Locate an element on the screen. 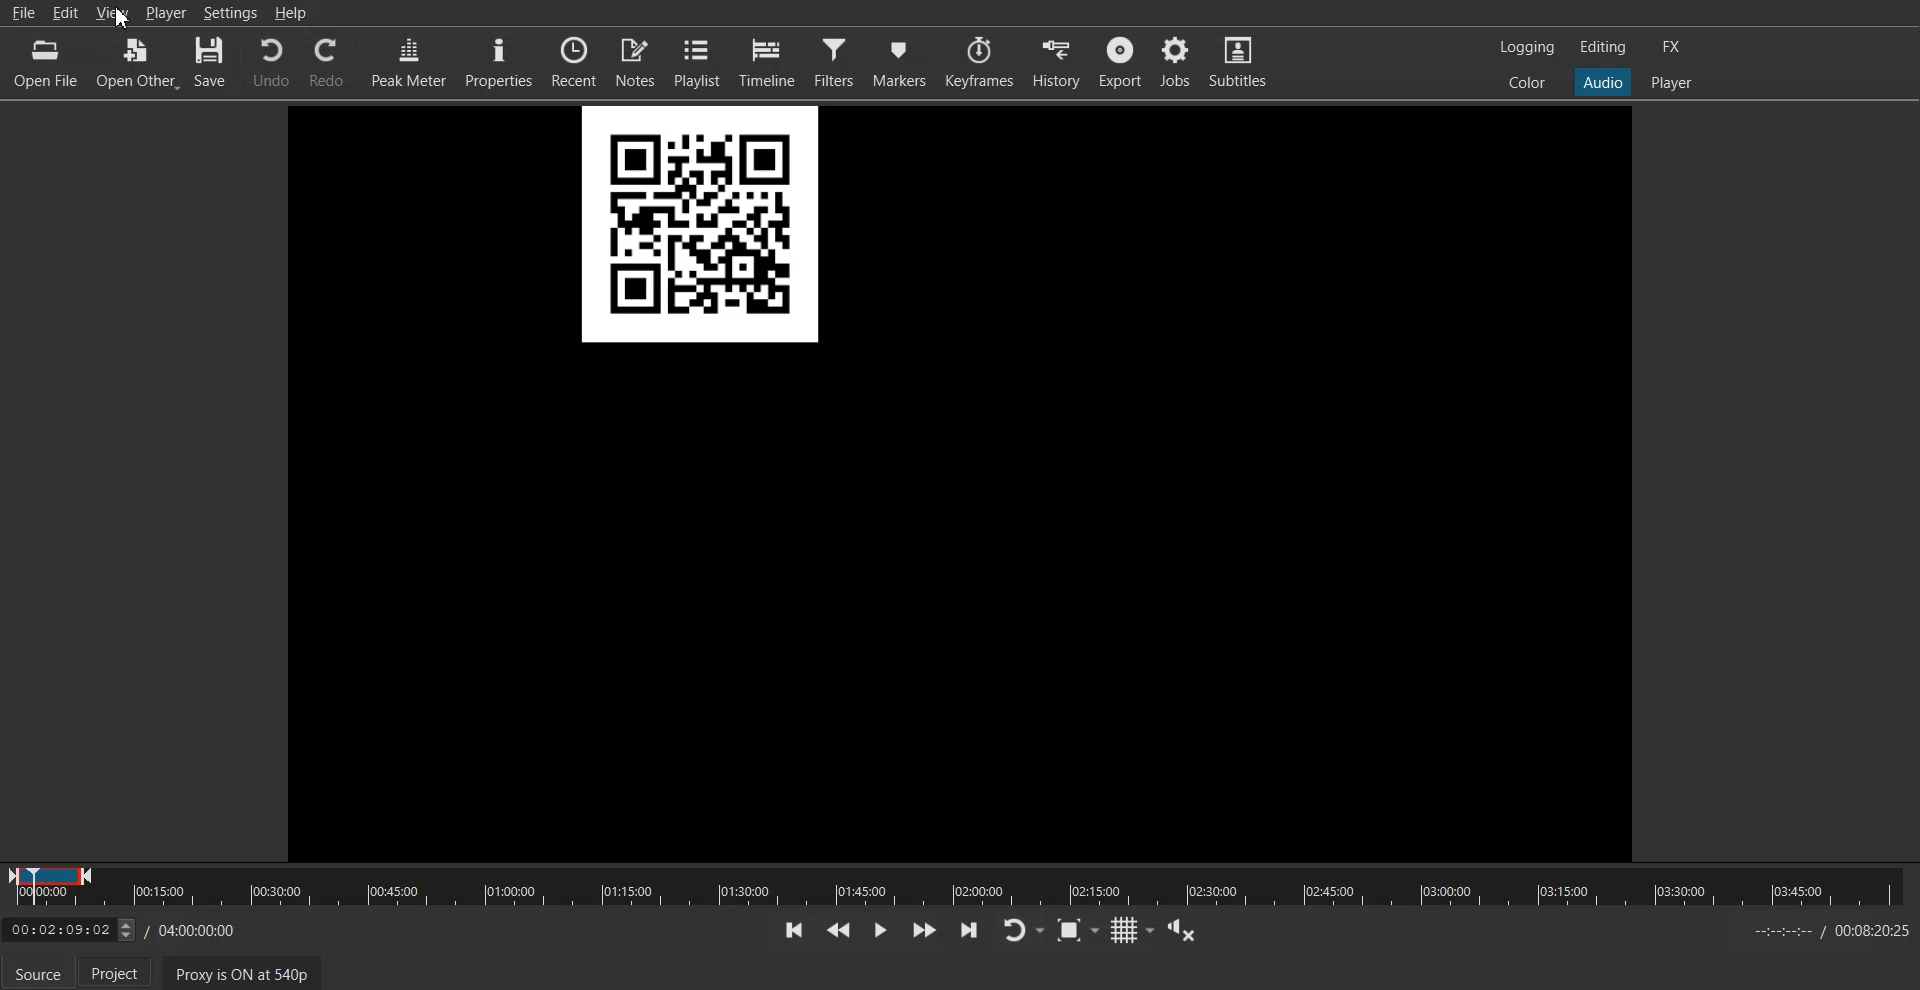 This screenshot has height=990, width=1920. History is located at coordinates (1054, 62).